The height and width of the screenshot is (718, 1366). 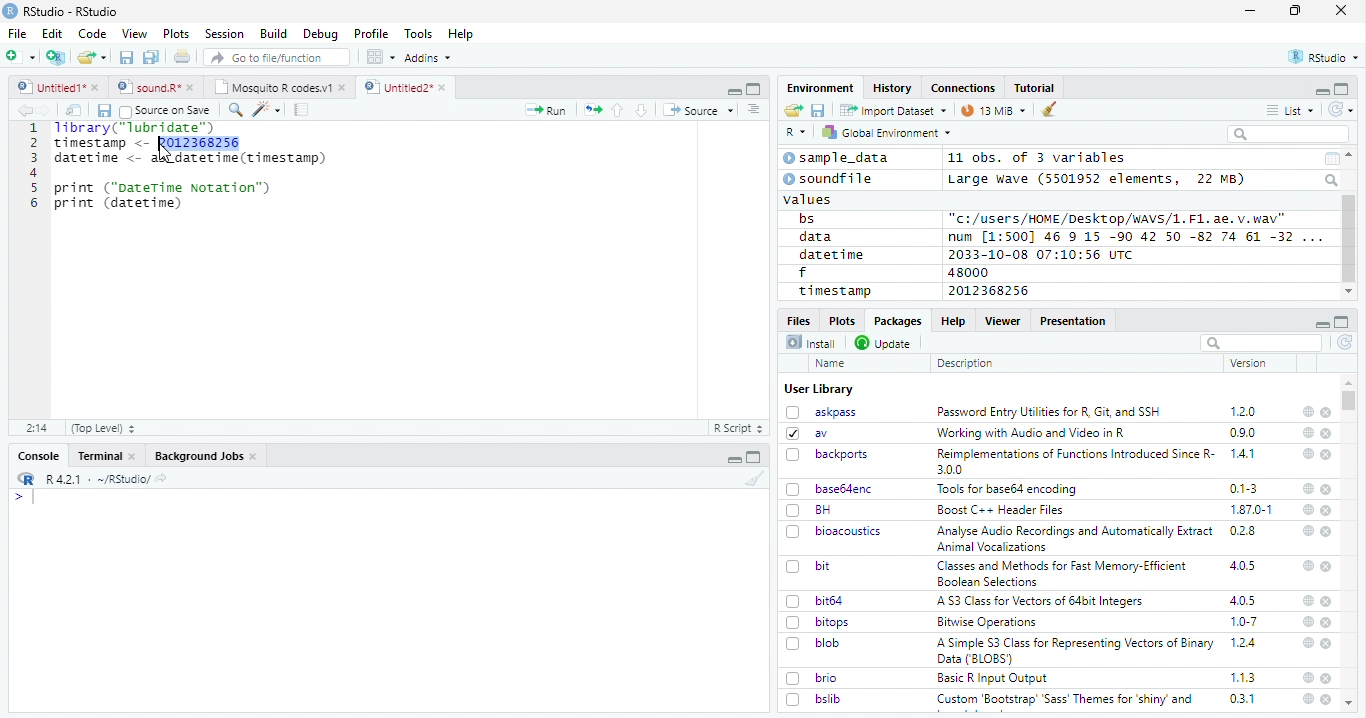 What do you see at coordinates (52, 33) in the screenshot?
I see `Edit` at bounding box center [52, 33].